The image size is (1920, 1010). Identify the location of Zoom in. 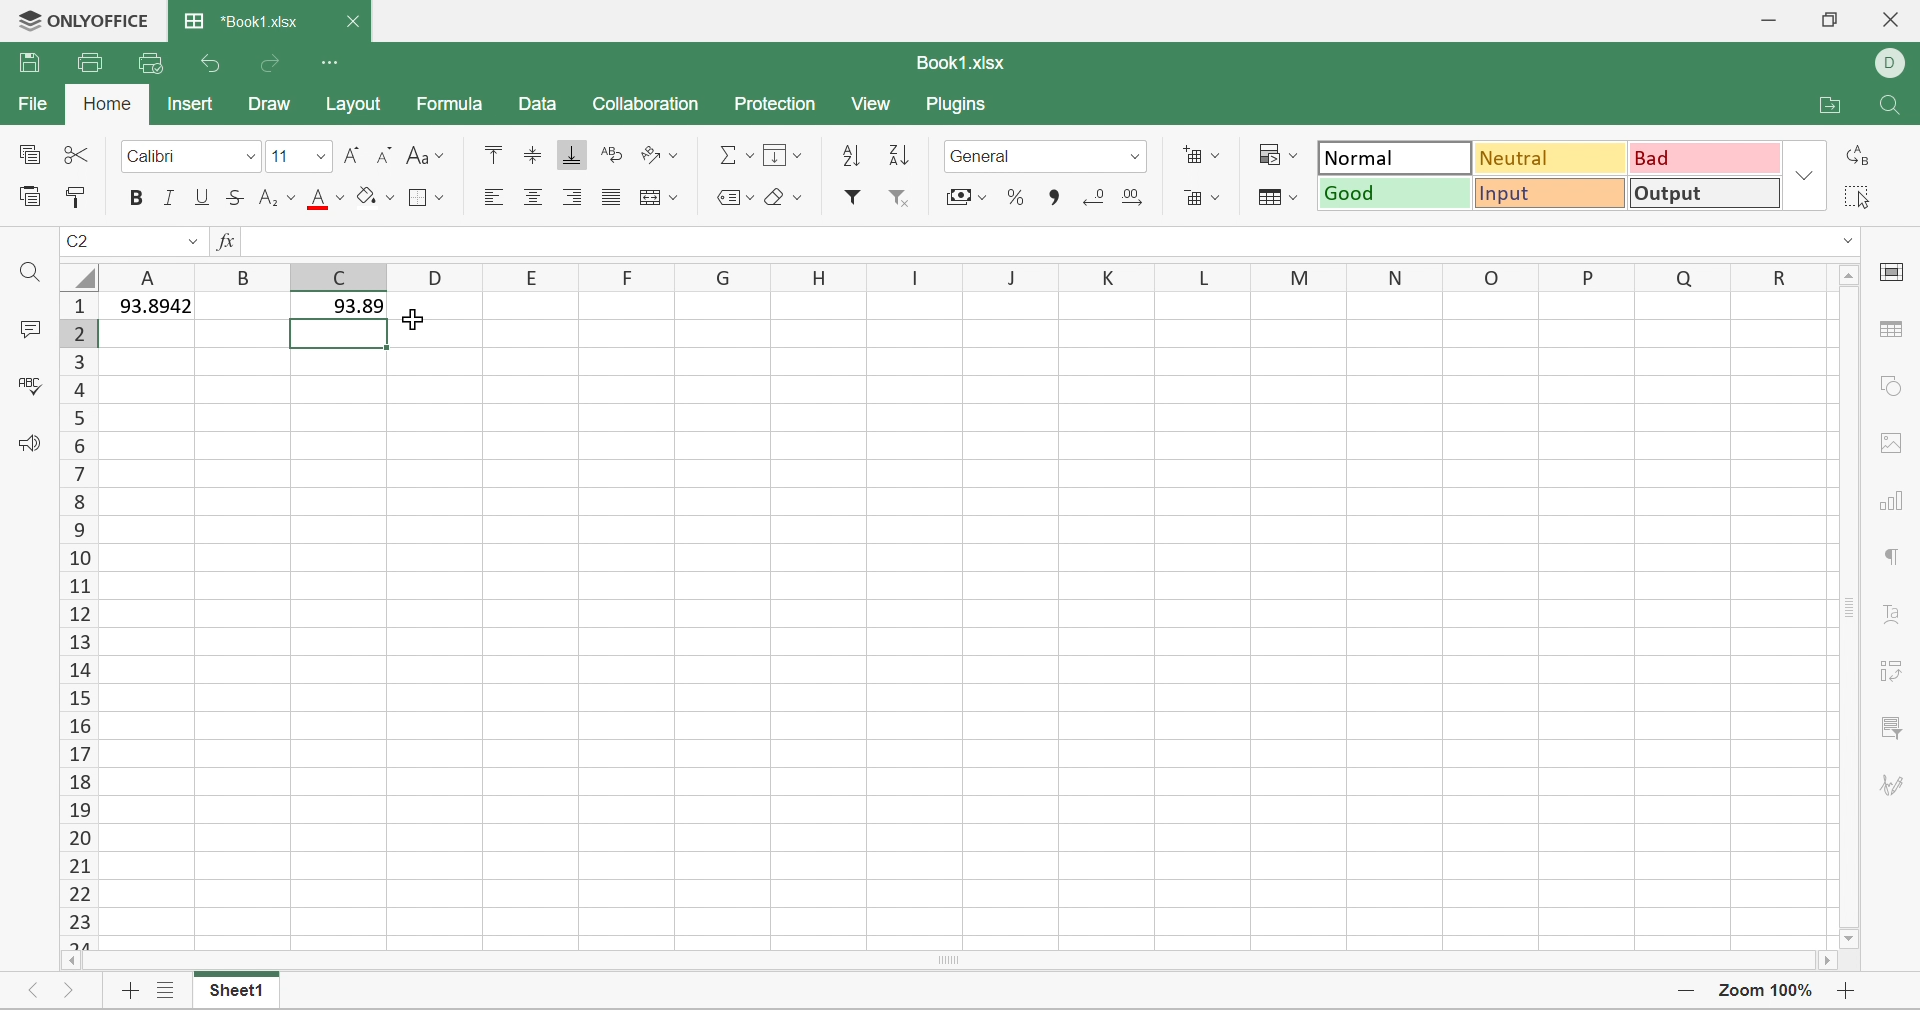
(1846, 991).